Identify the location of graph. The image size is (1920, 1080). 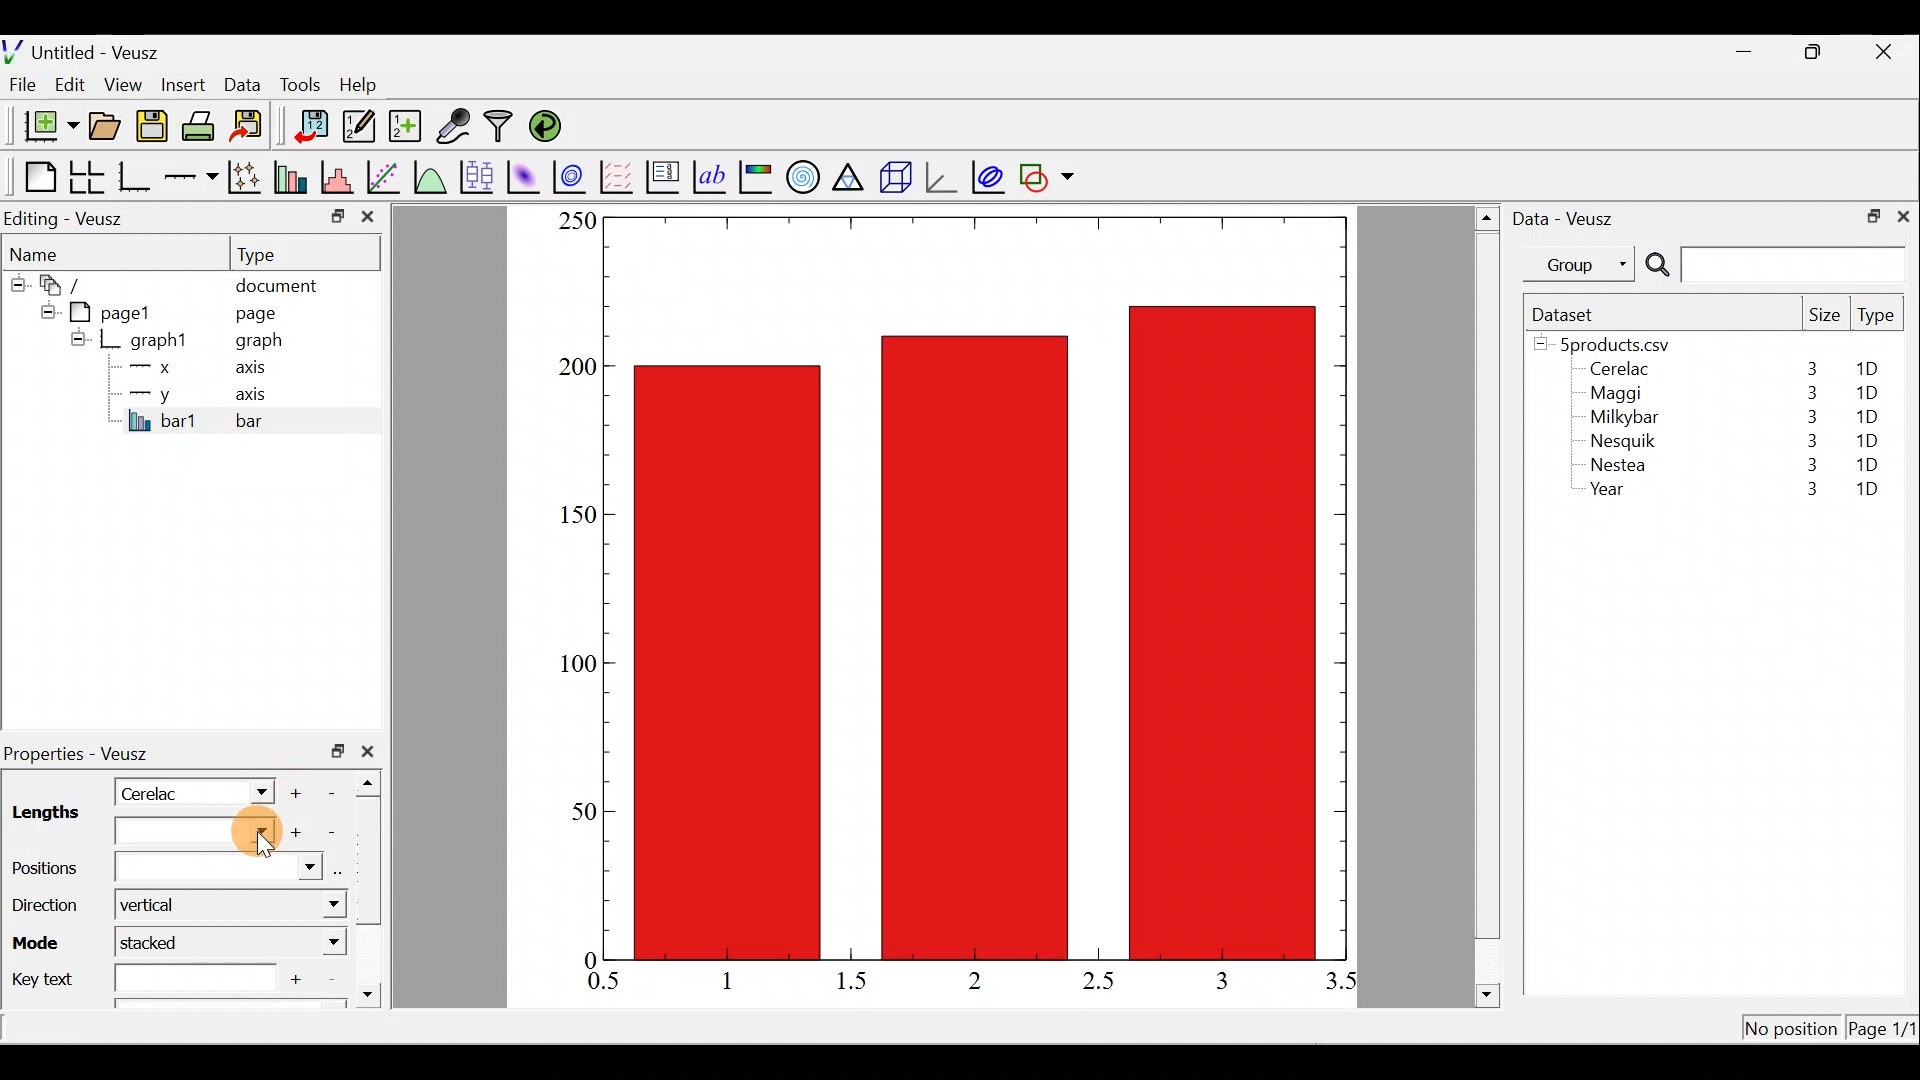
(259, 343).